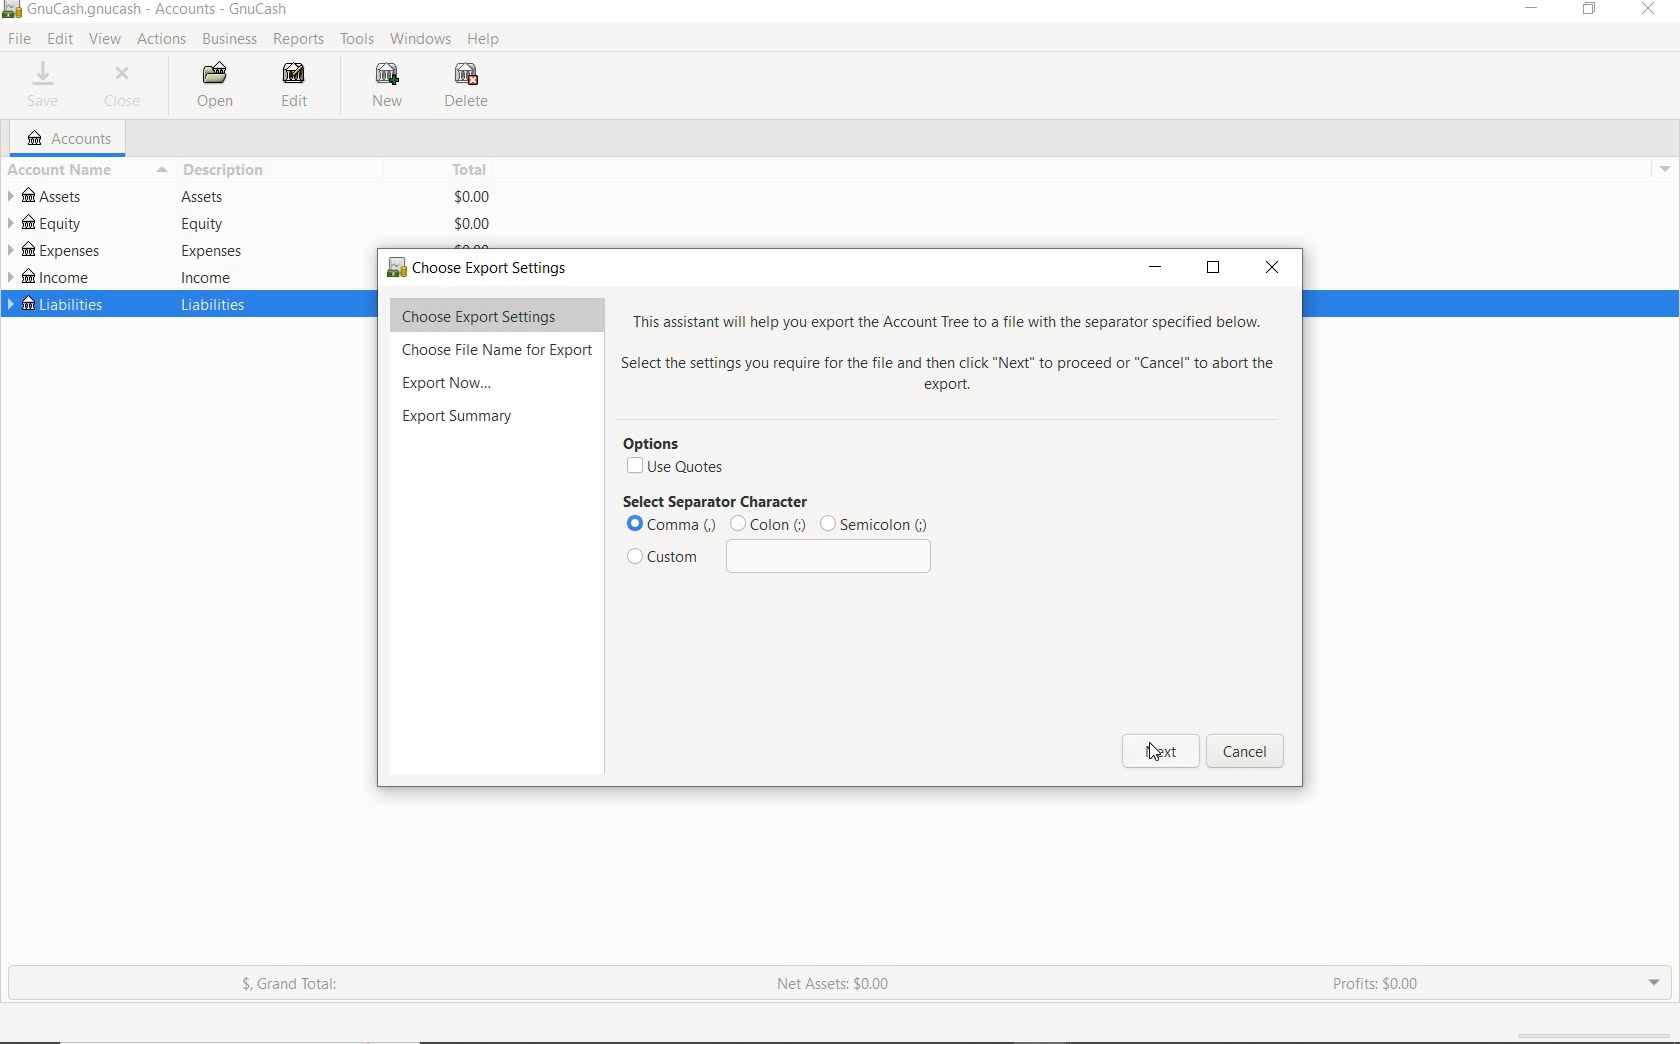 This screenshot has height=1044, width=1680. What do you see at coordinates (54, 249) in the screenshot?
I see `EXPENSES` at bounding box center [54, 249].